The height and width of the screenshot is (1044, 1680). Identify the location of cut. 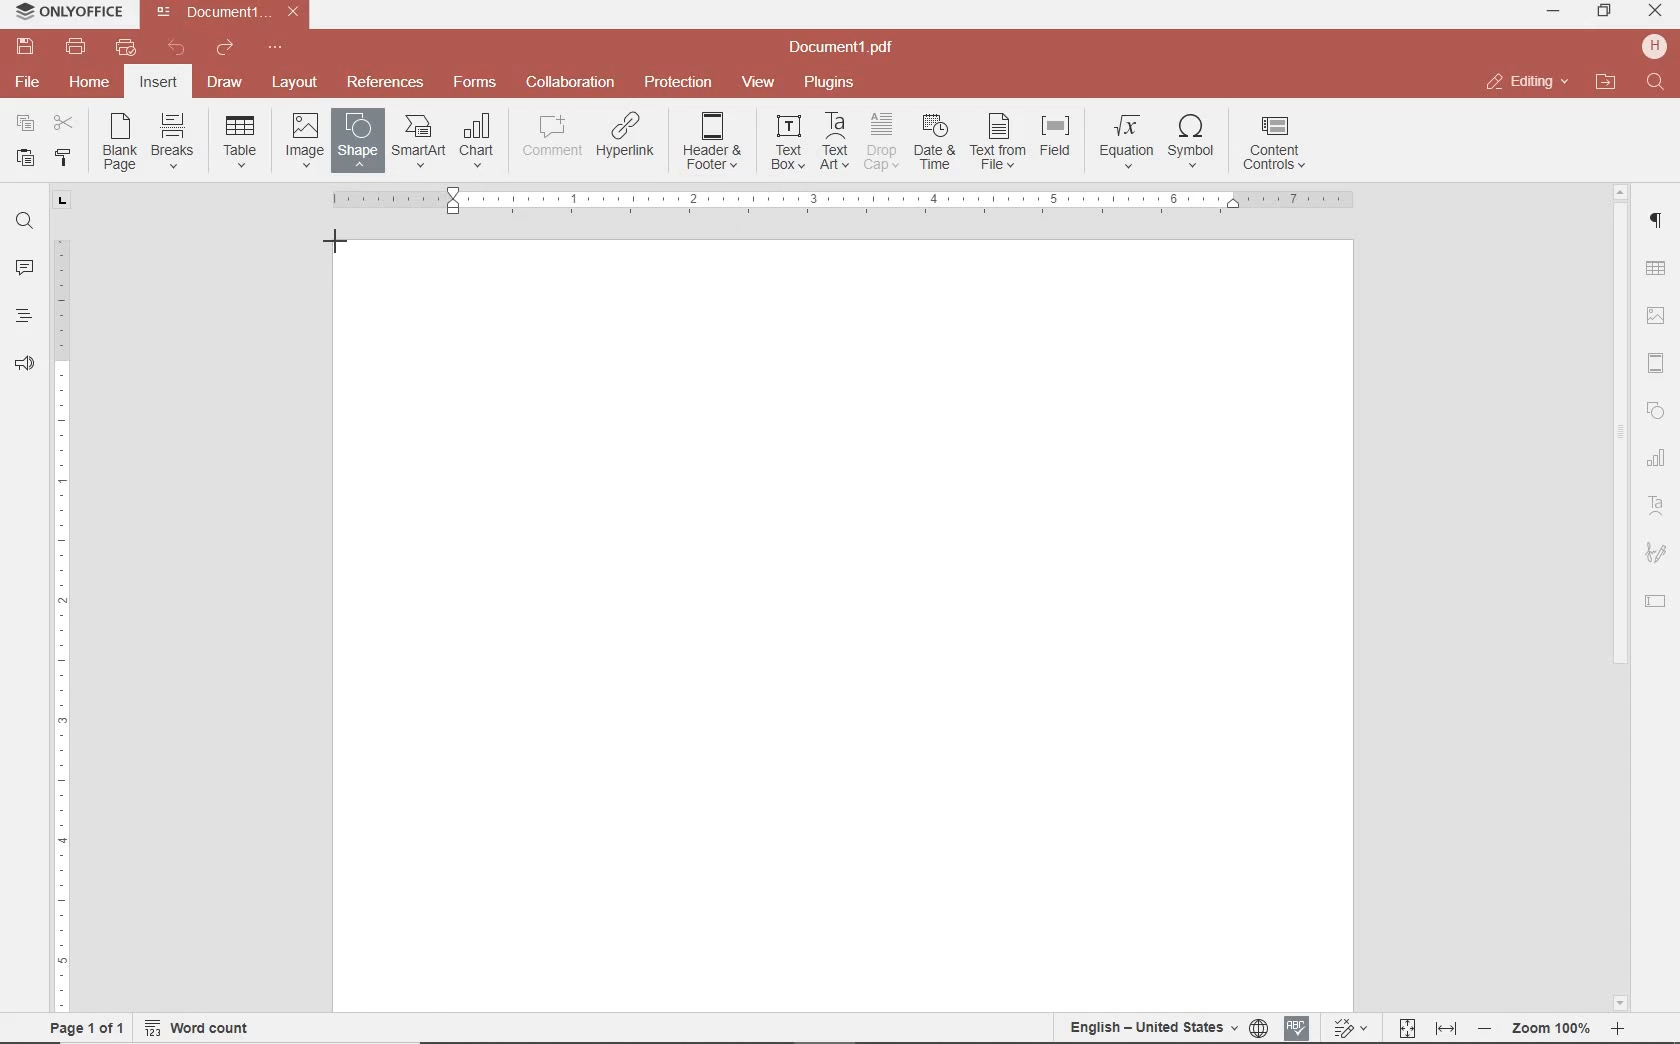
(62, 125).